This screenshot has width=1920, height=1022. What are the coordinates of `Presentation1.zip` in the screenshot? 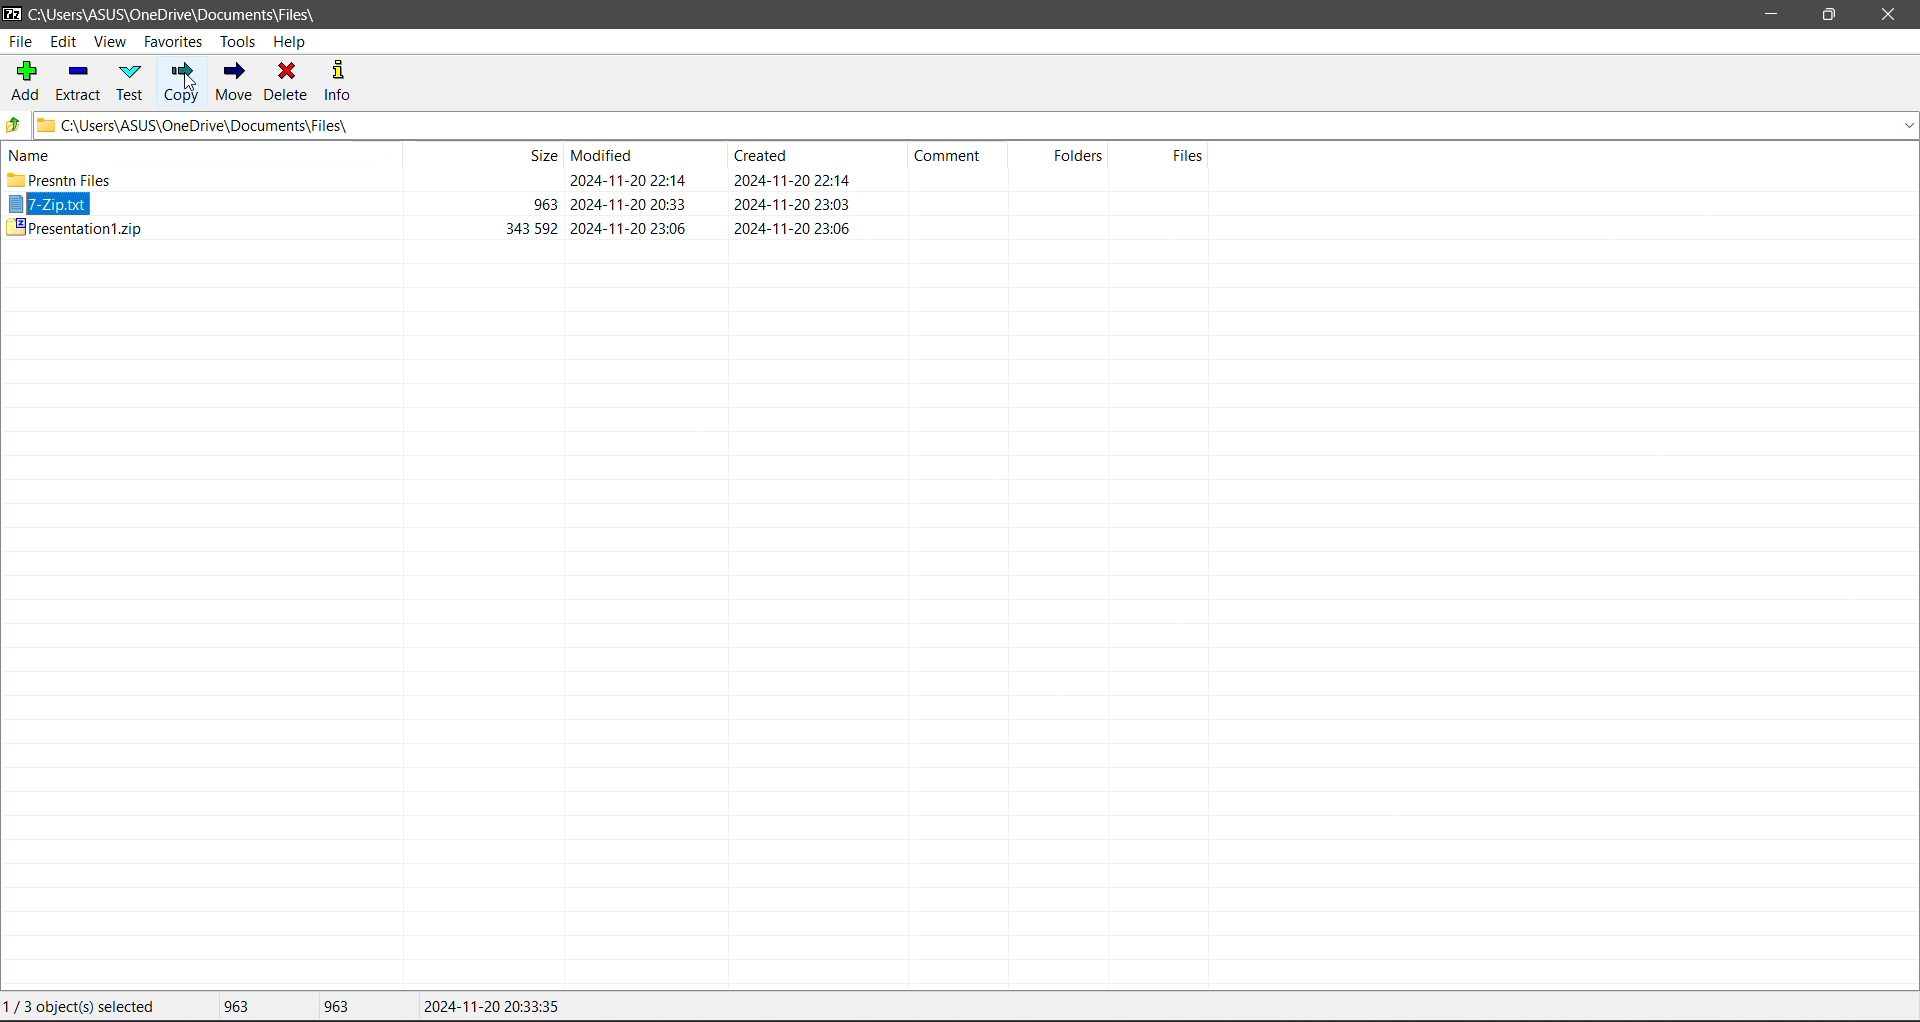 It's located at (73, 229).